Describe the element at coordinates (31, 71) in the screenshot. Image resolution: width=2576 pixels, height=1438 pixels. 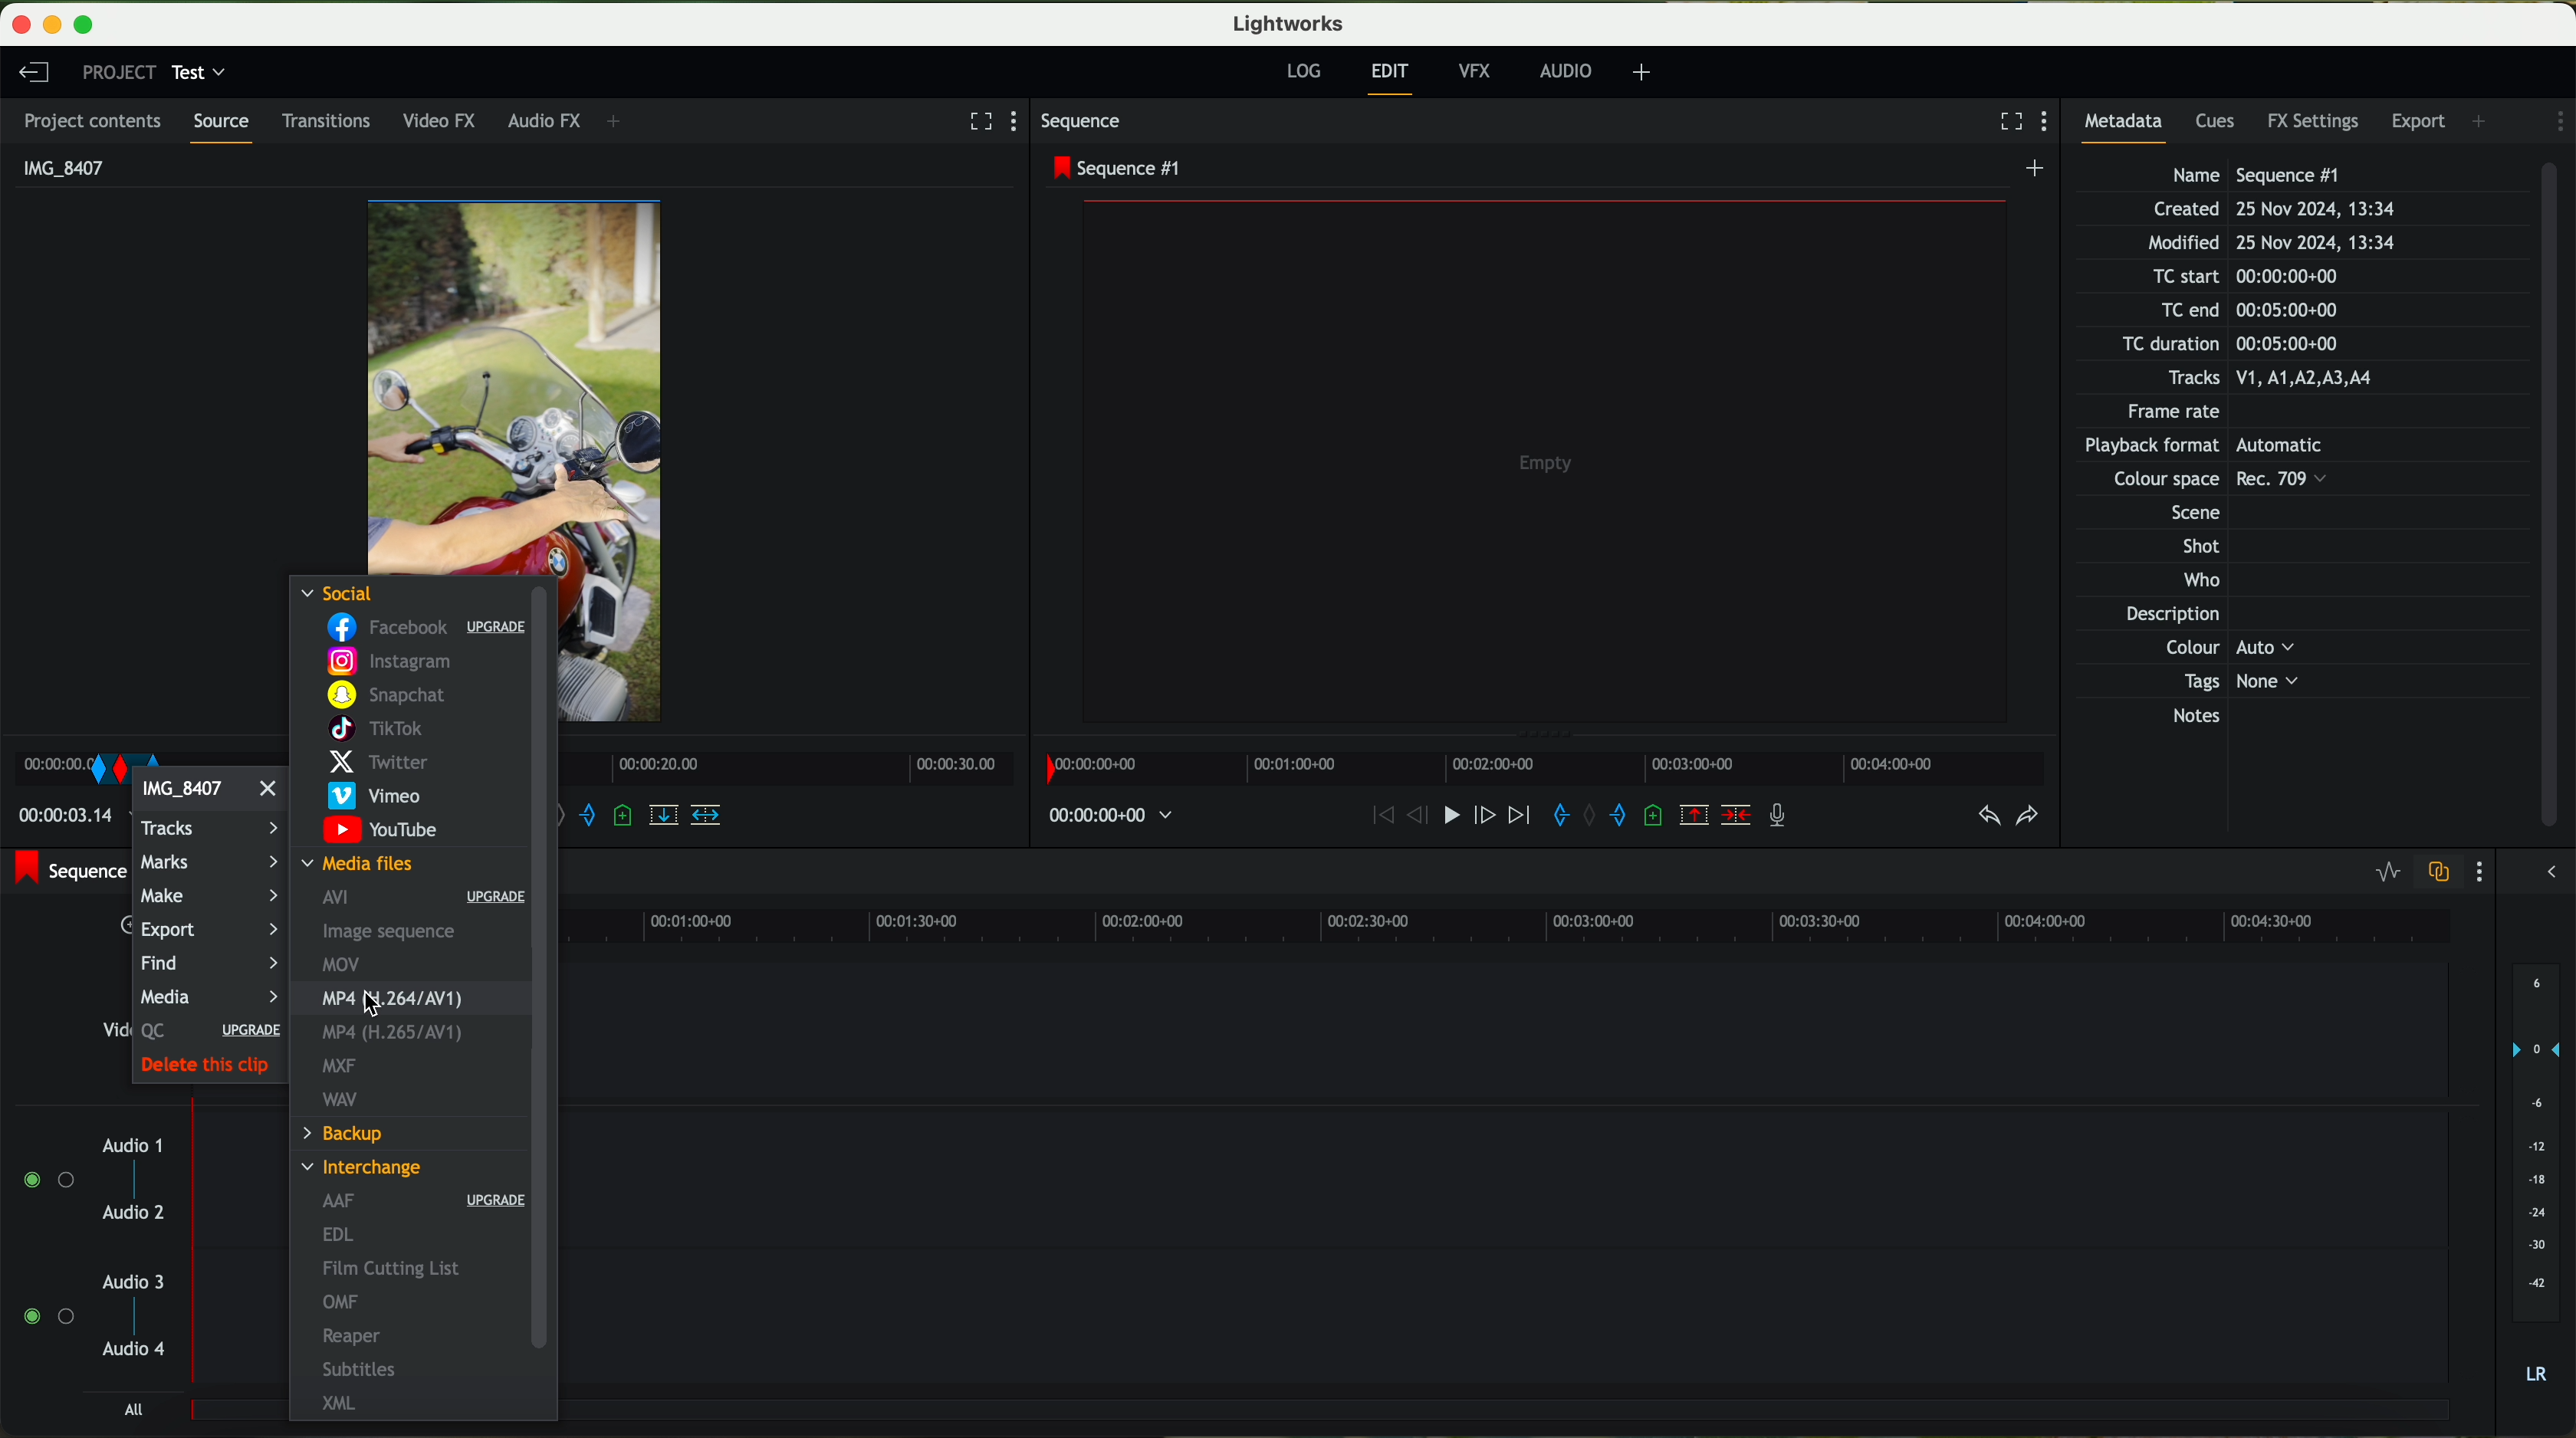
I see `leave` at that location.